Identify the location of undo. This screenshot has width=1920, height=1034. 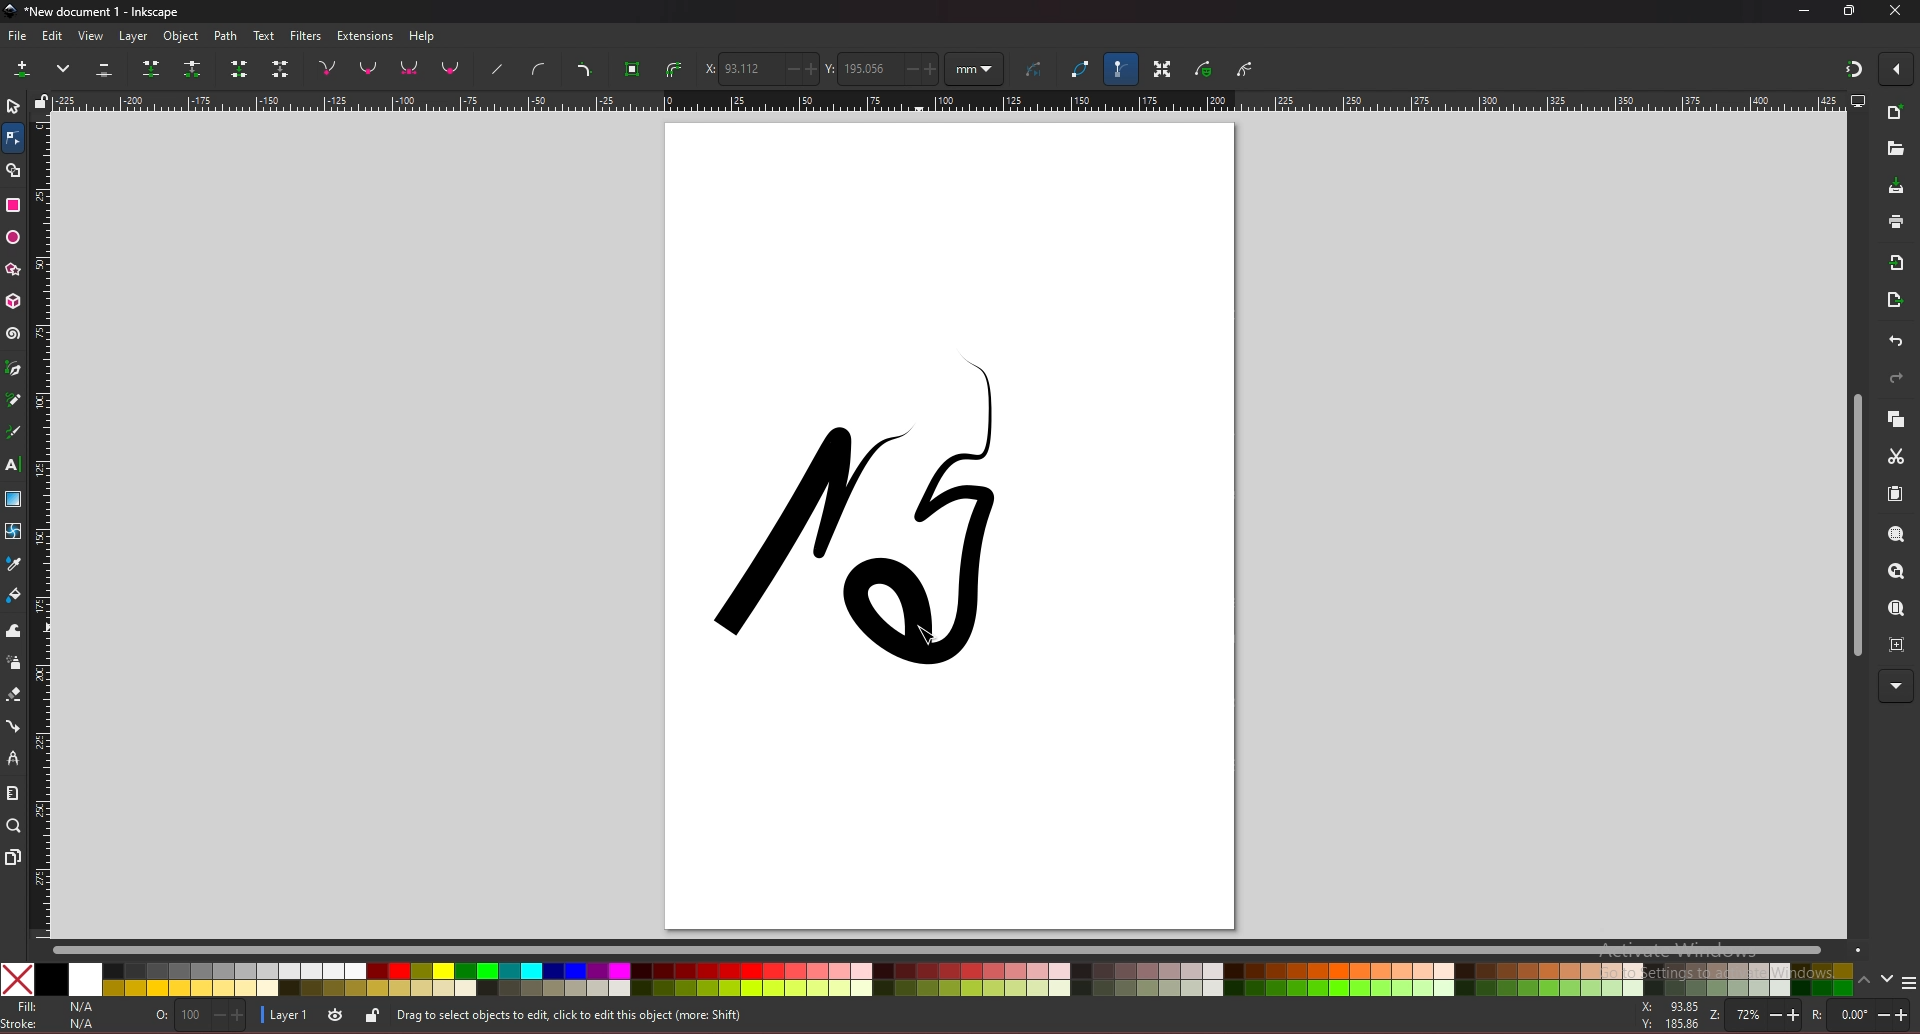
(1897, 341).